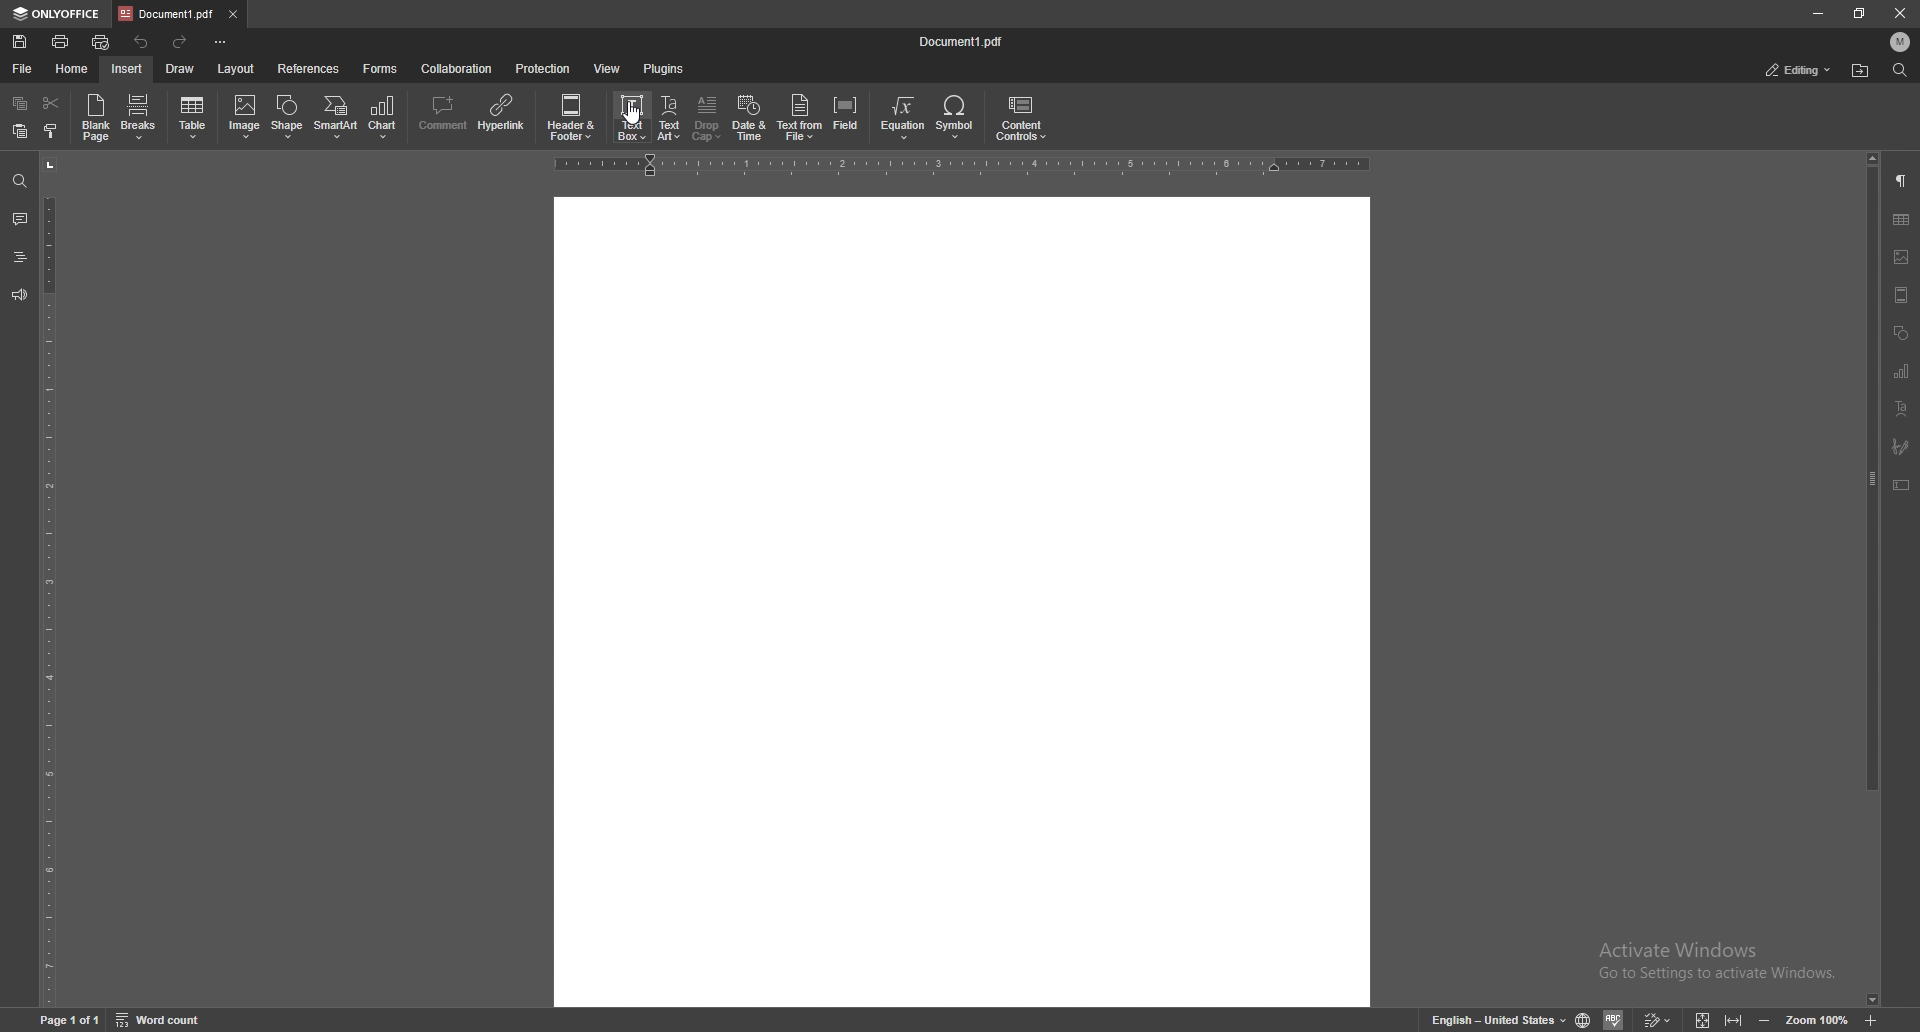  What do you see at coordinates (749, 118) in the screenshot?
I see `date and time` at bounding box center [749, 118].